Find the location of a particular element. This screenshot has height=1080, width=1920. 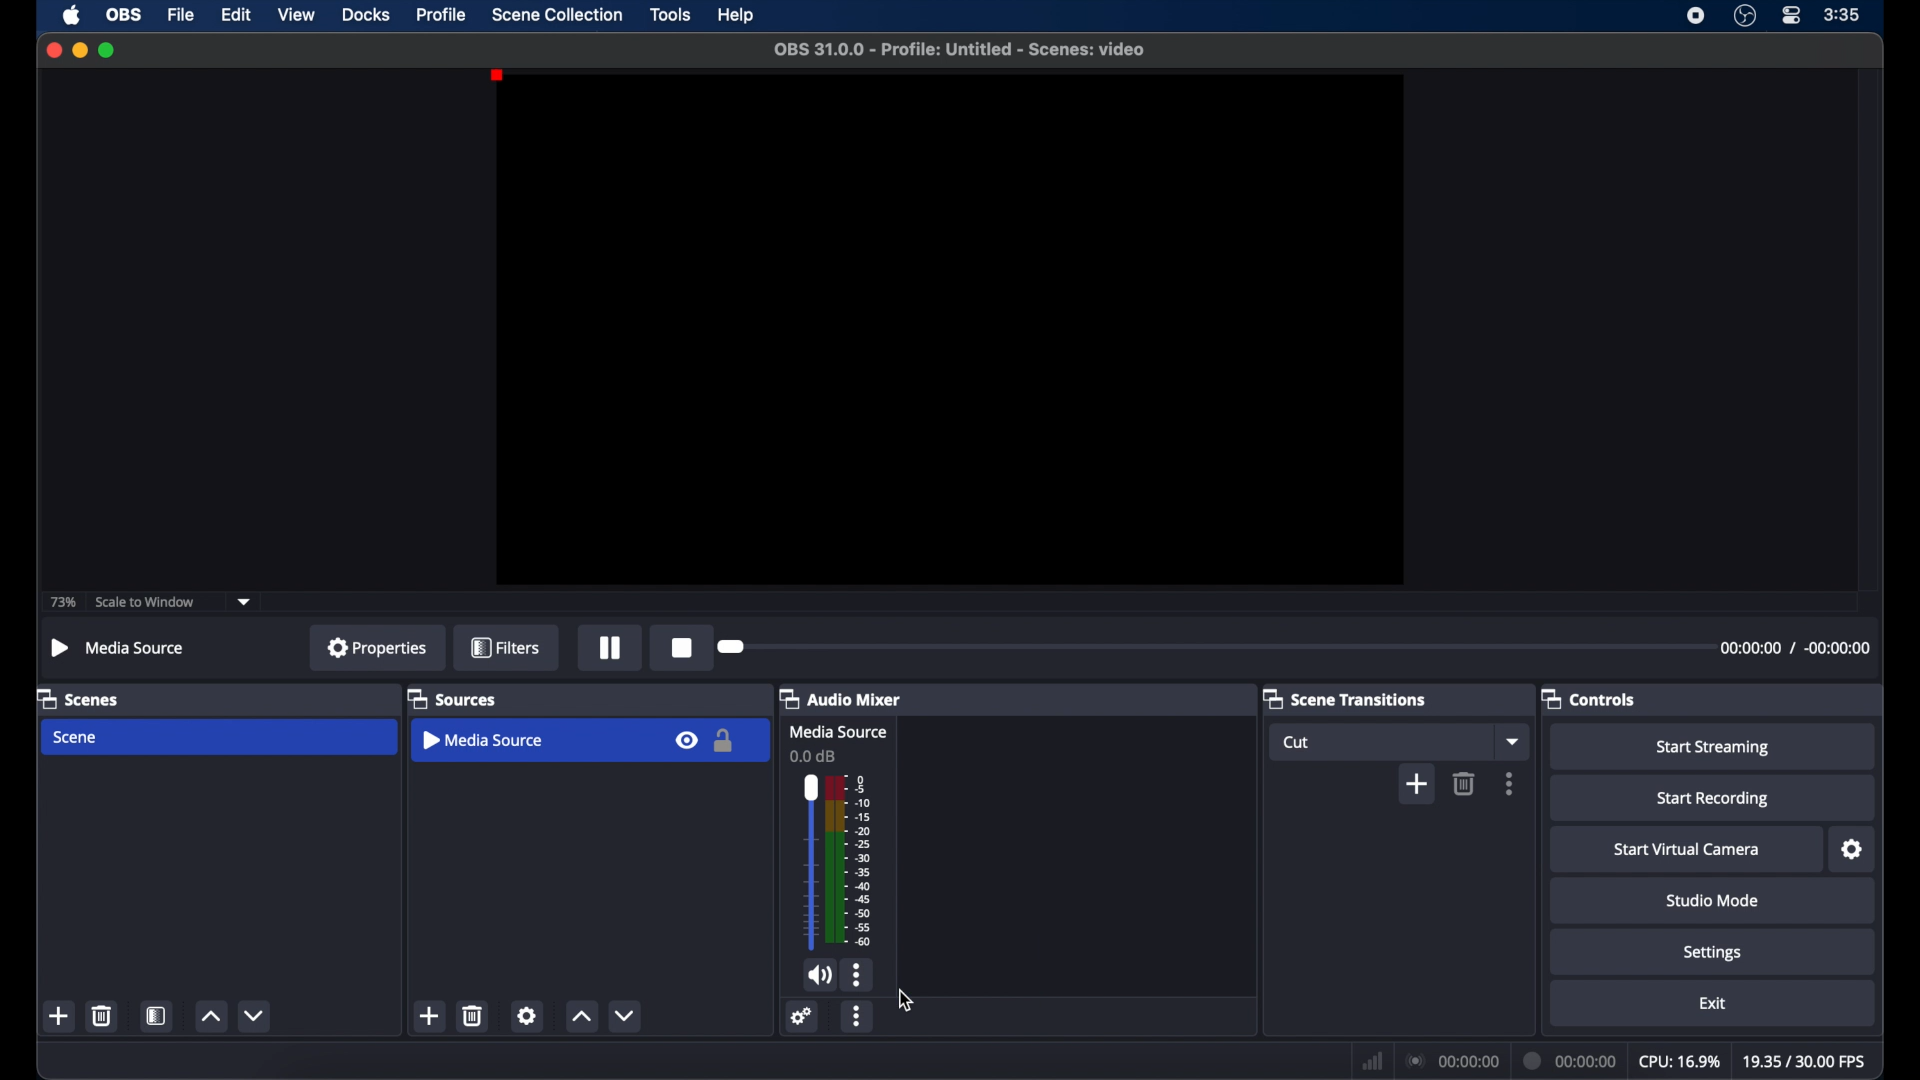

add is located at coordinates (430, 1015).